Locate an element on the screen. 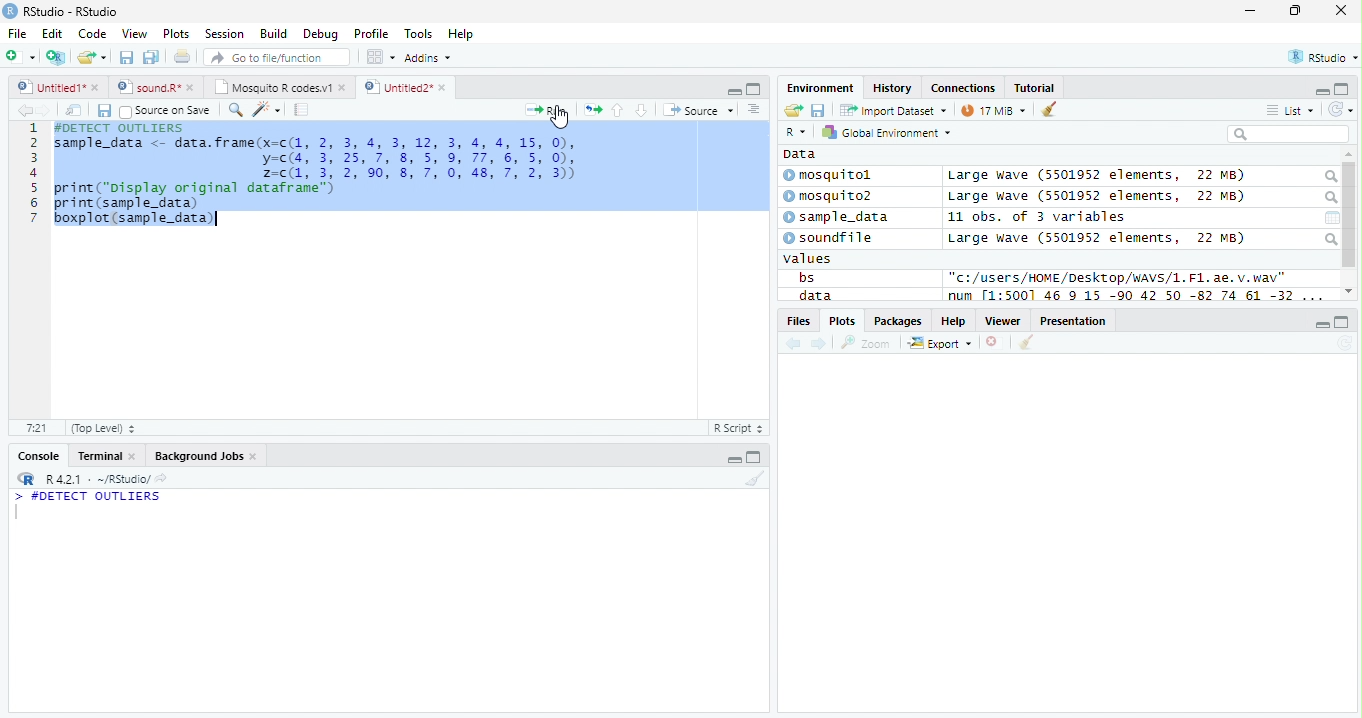 Image resolution: width=1362 pixels, height=718 pixels. List is located at coordinates (1290, 110).